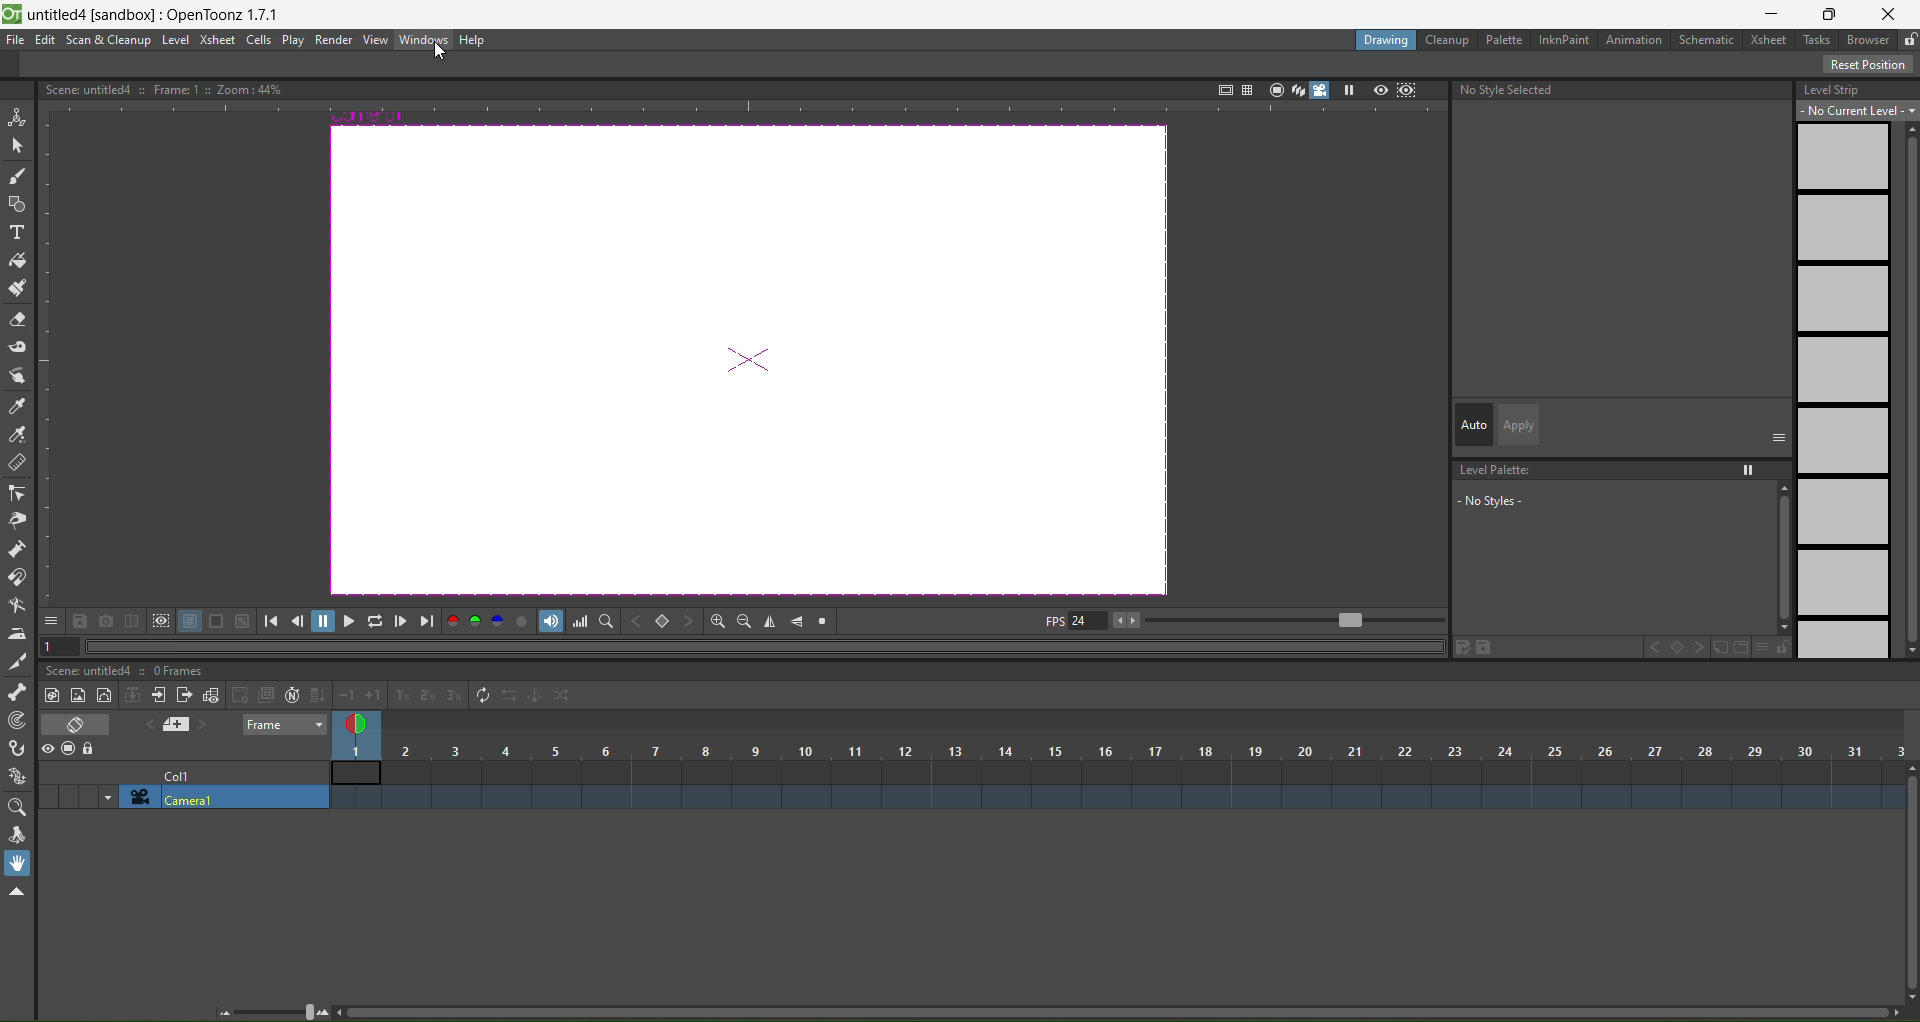 The height and width of the screenshot is (1022, 1920). Describe the element at coordinates (552, 621) in the screenshot. I see `soundtrack` at that location.